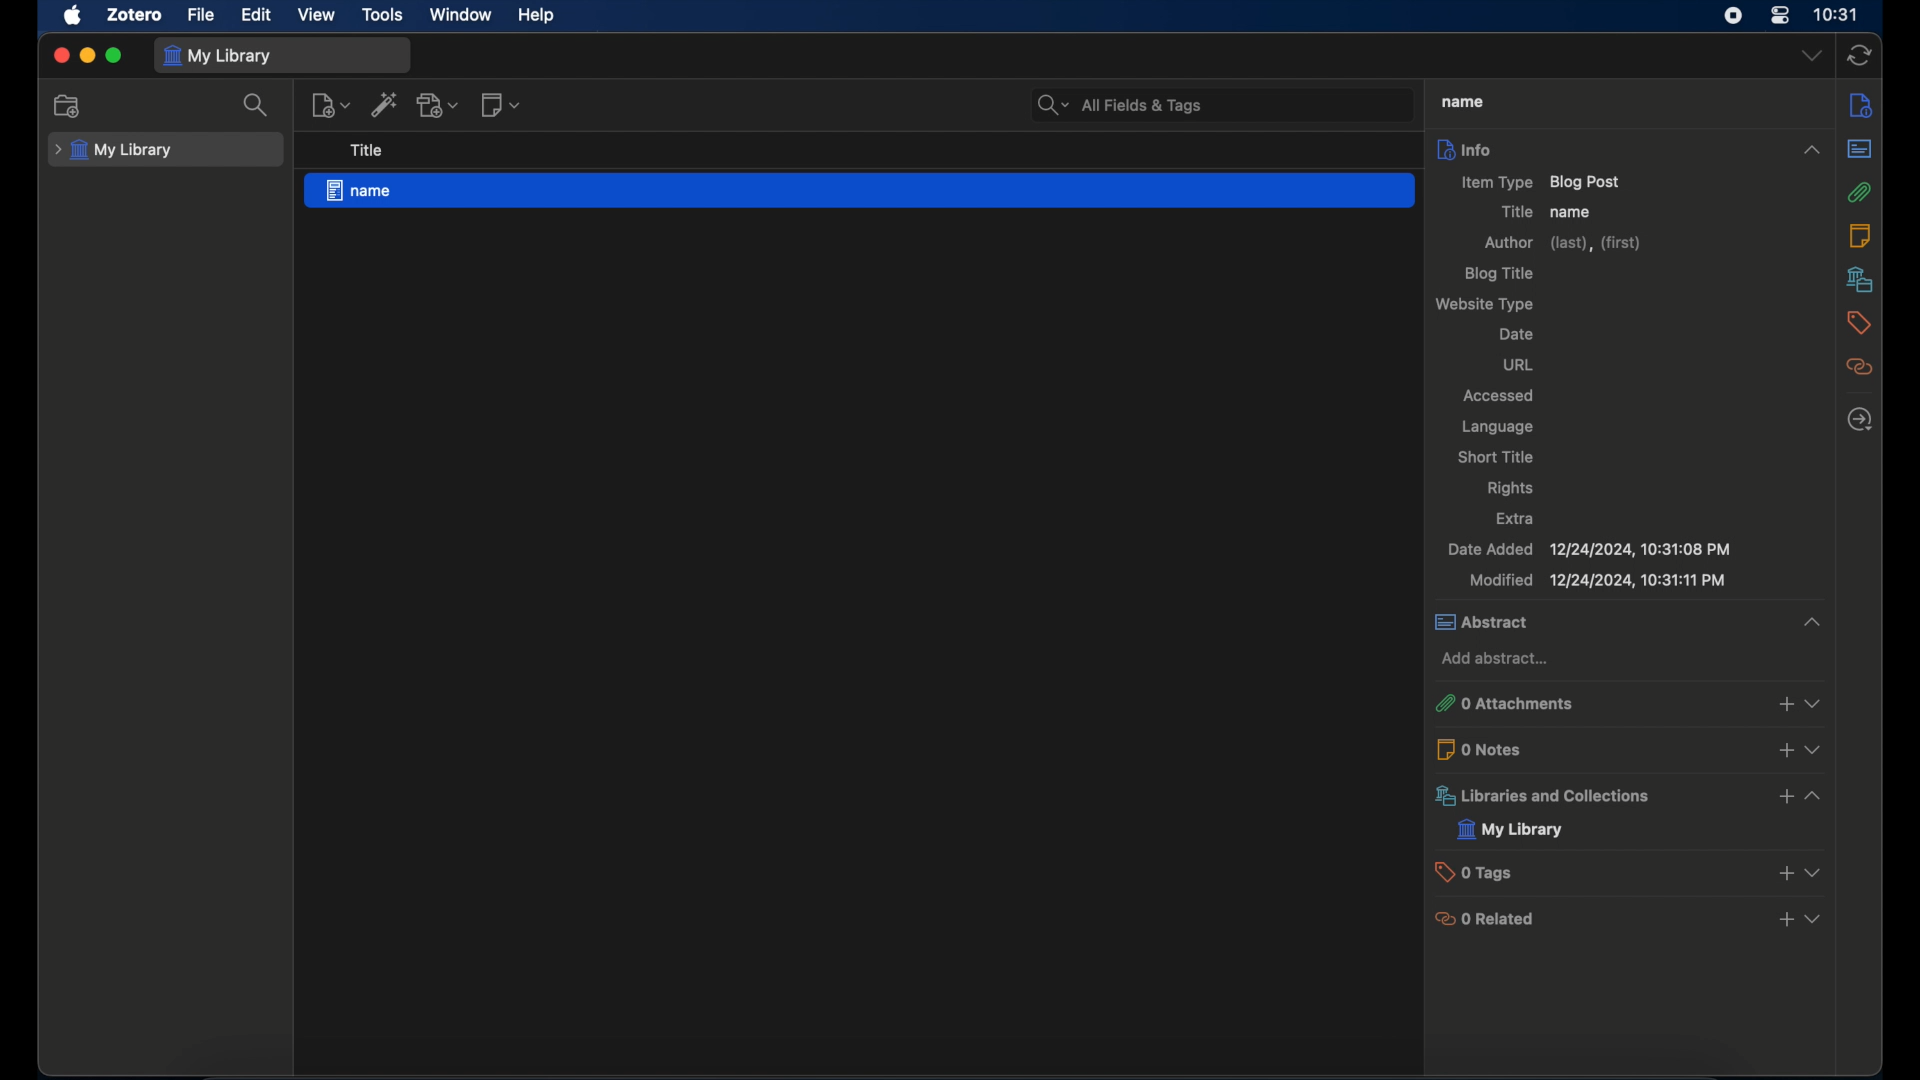 This screenshot has width=1920, height=1080. I want to click on 0 tags, so click(1632, 871).